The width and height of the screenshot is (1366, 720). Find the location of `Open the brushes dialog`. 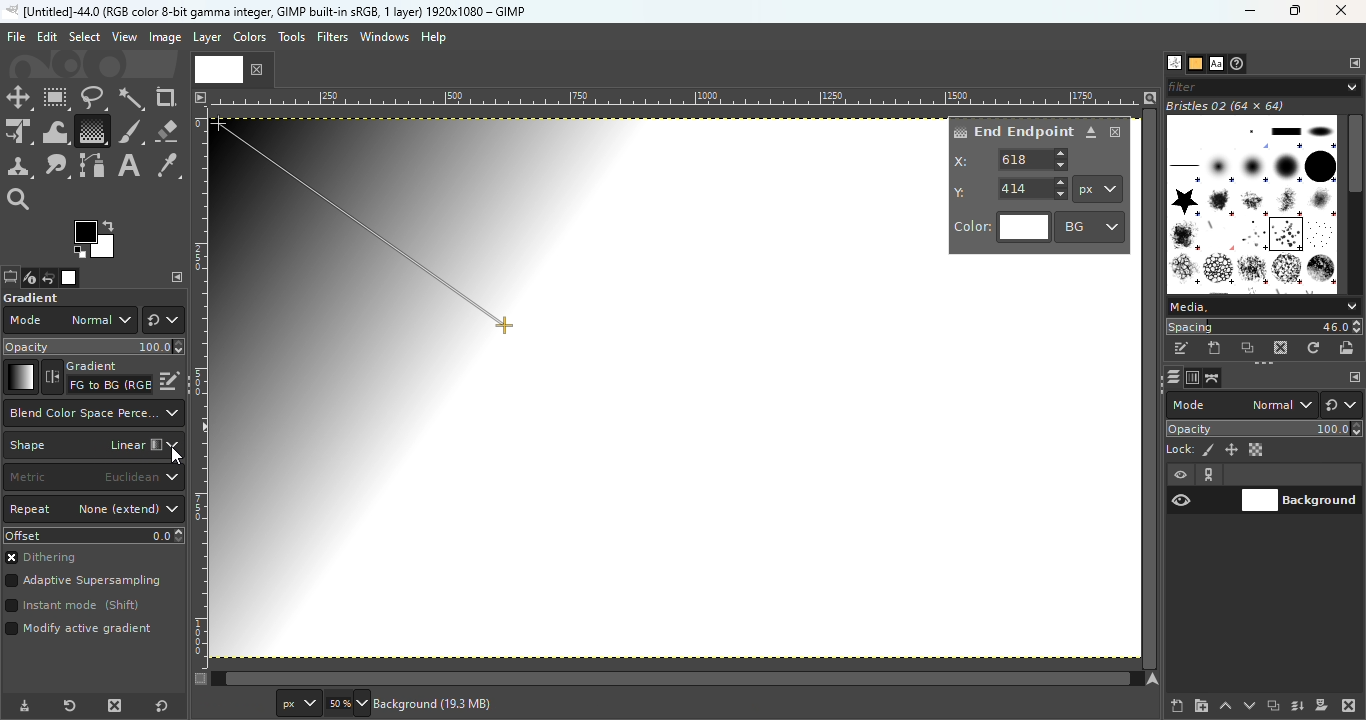

Open the brushes dialog is located at coordinates (1174, 62).